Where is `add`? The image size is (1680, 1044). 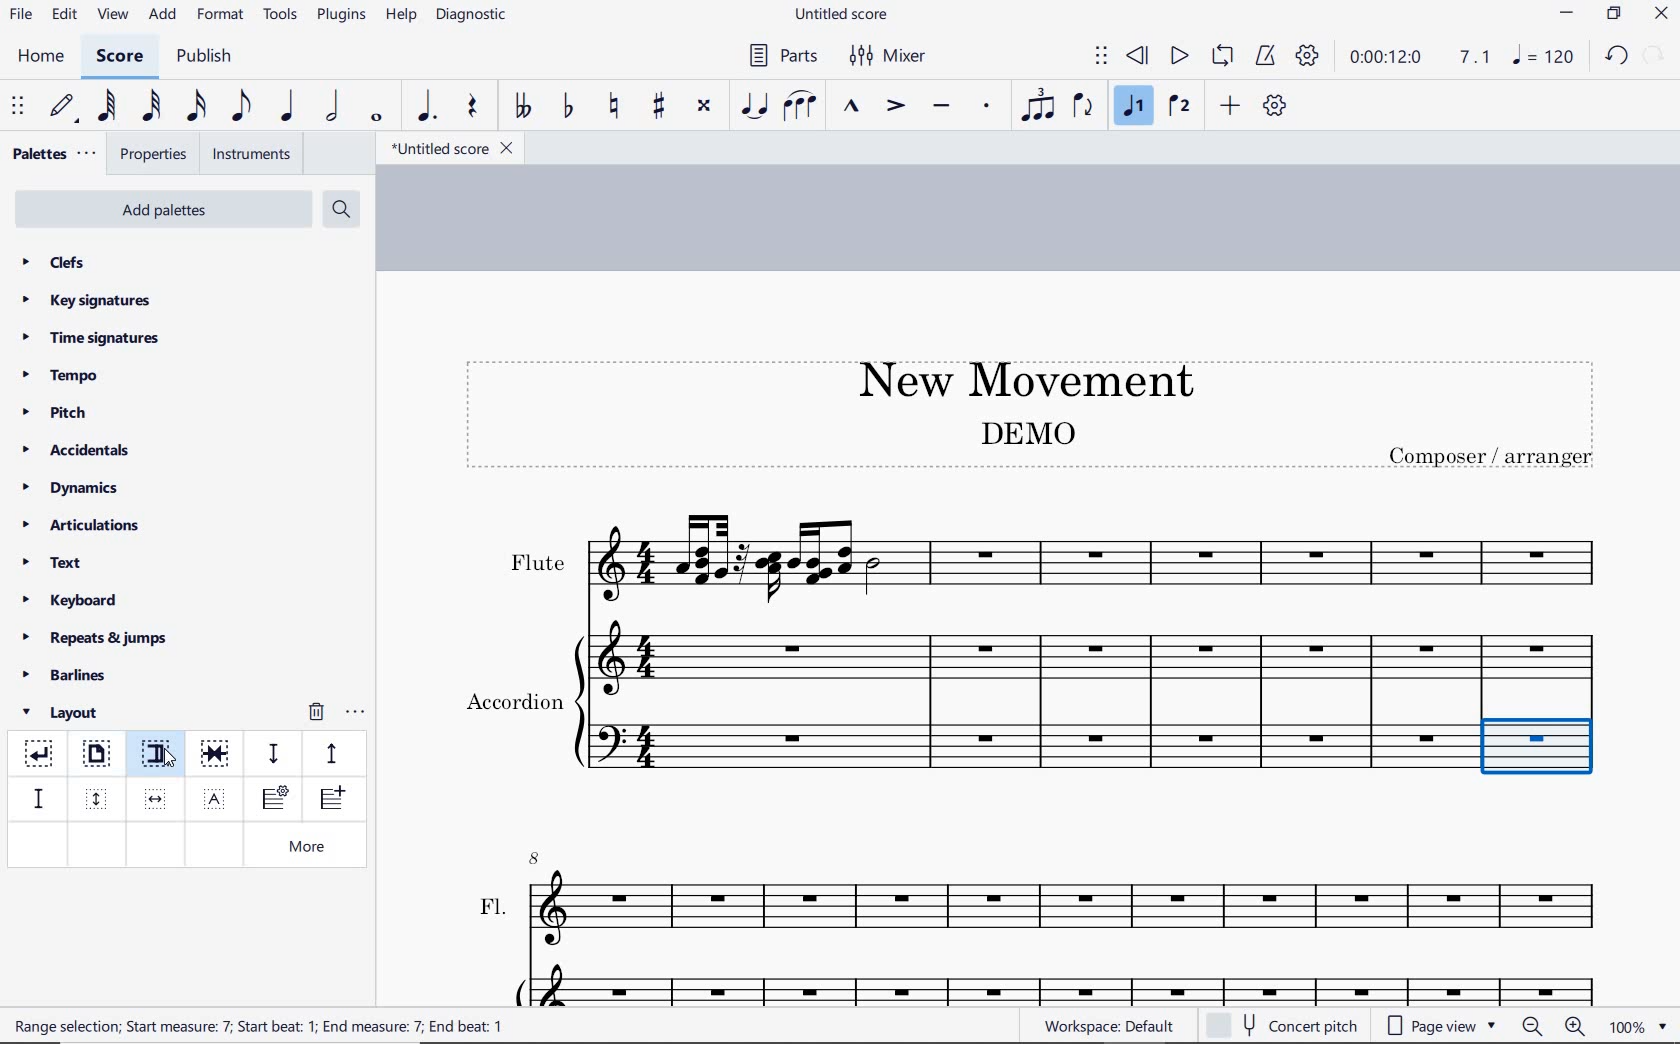 add is located at coordinates (1233, 105).